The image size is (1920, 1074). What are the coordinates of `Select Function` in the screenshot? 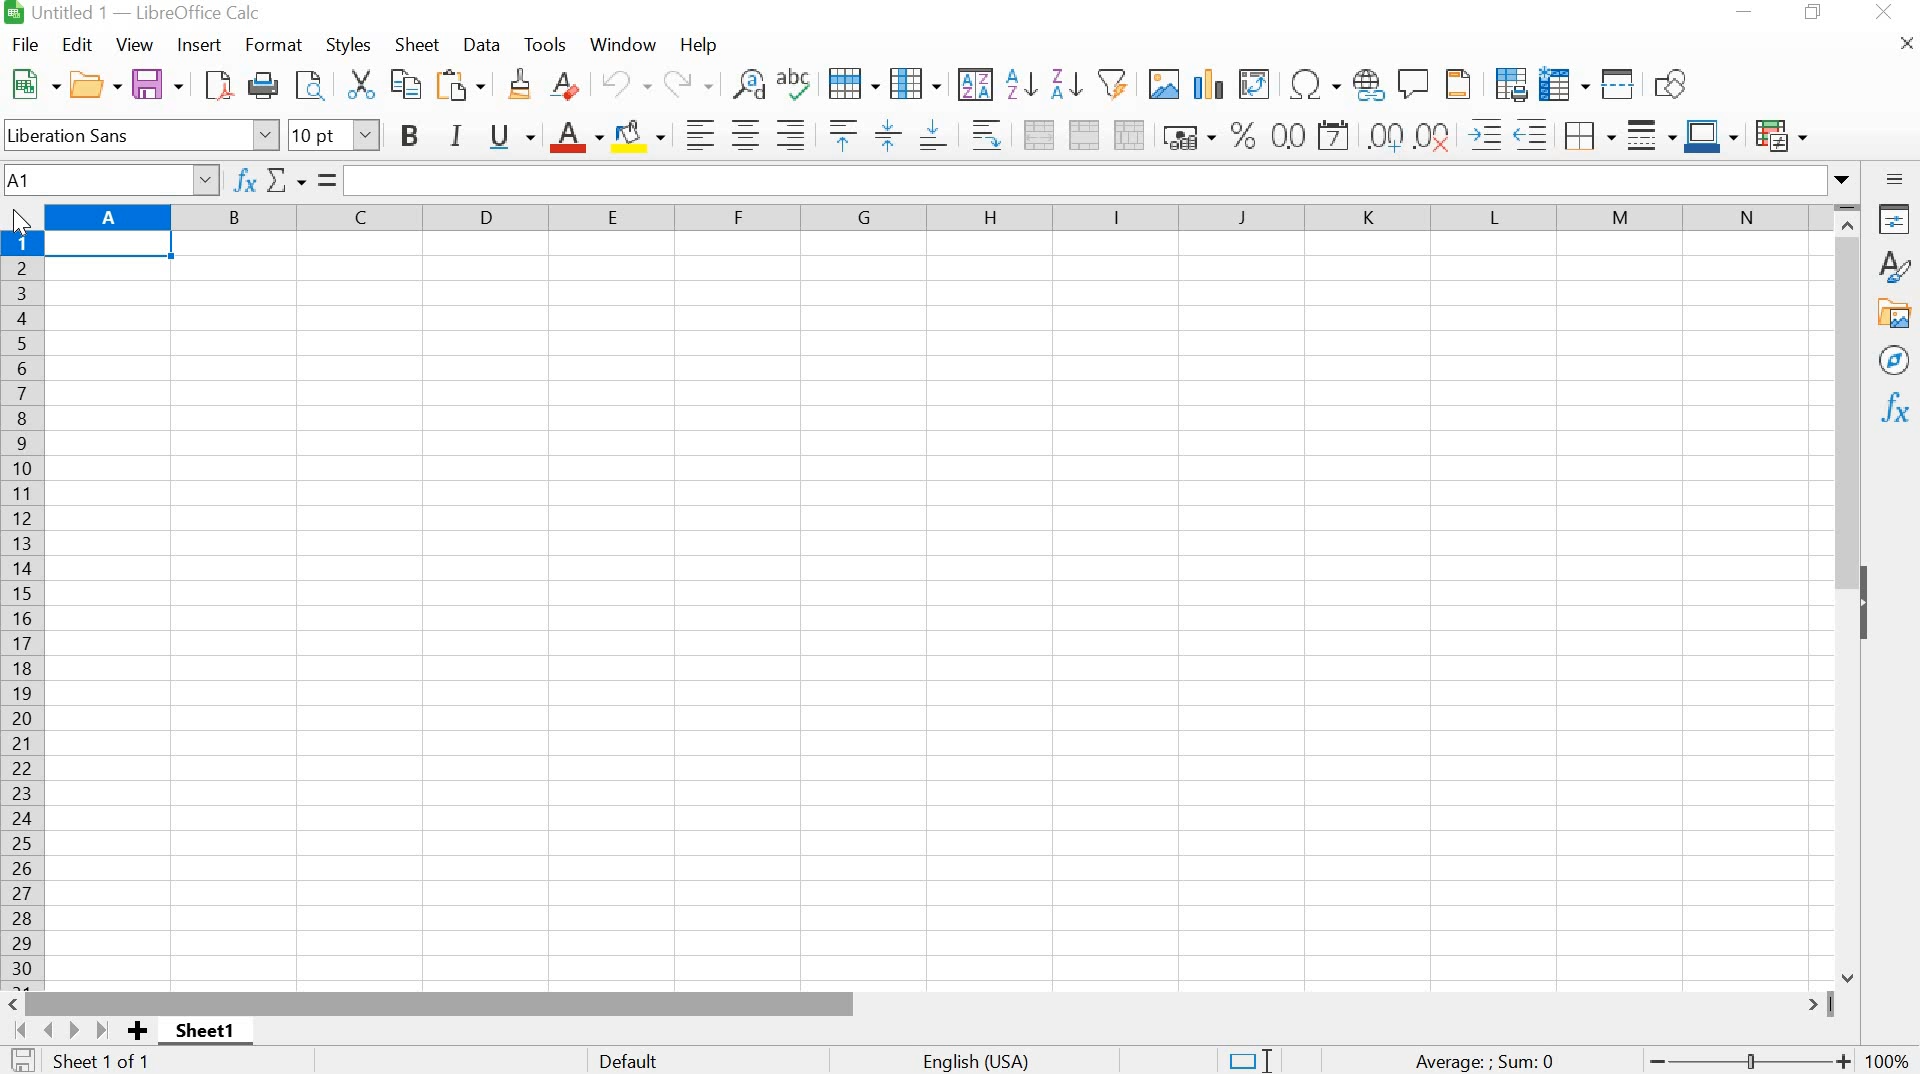 It's located at (286, 181).